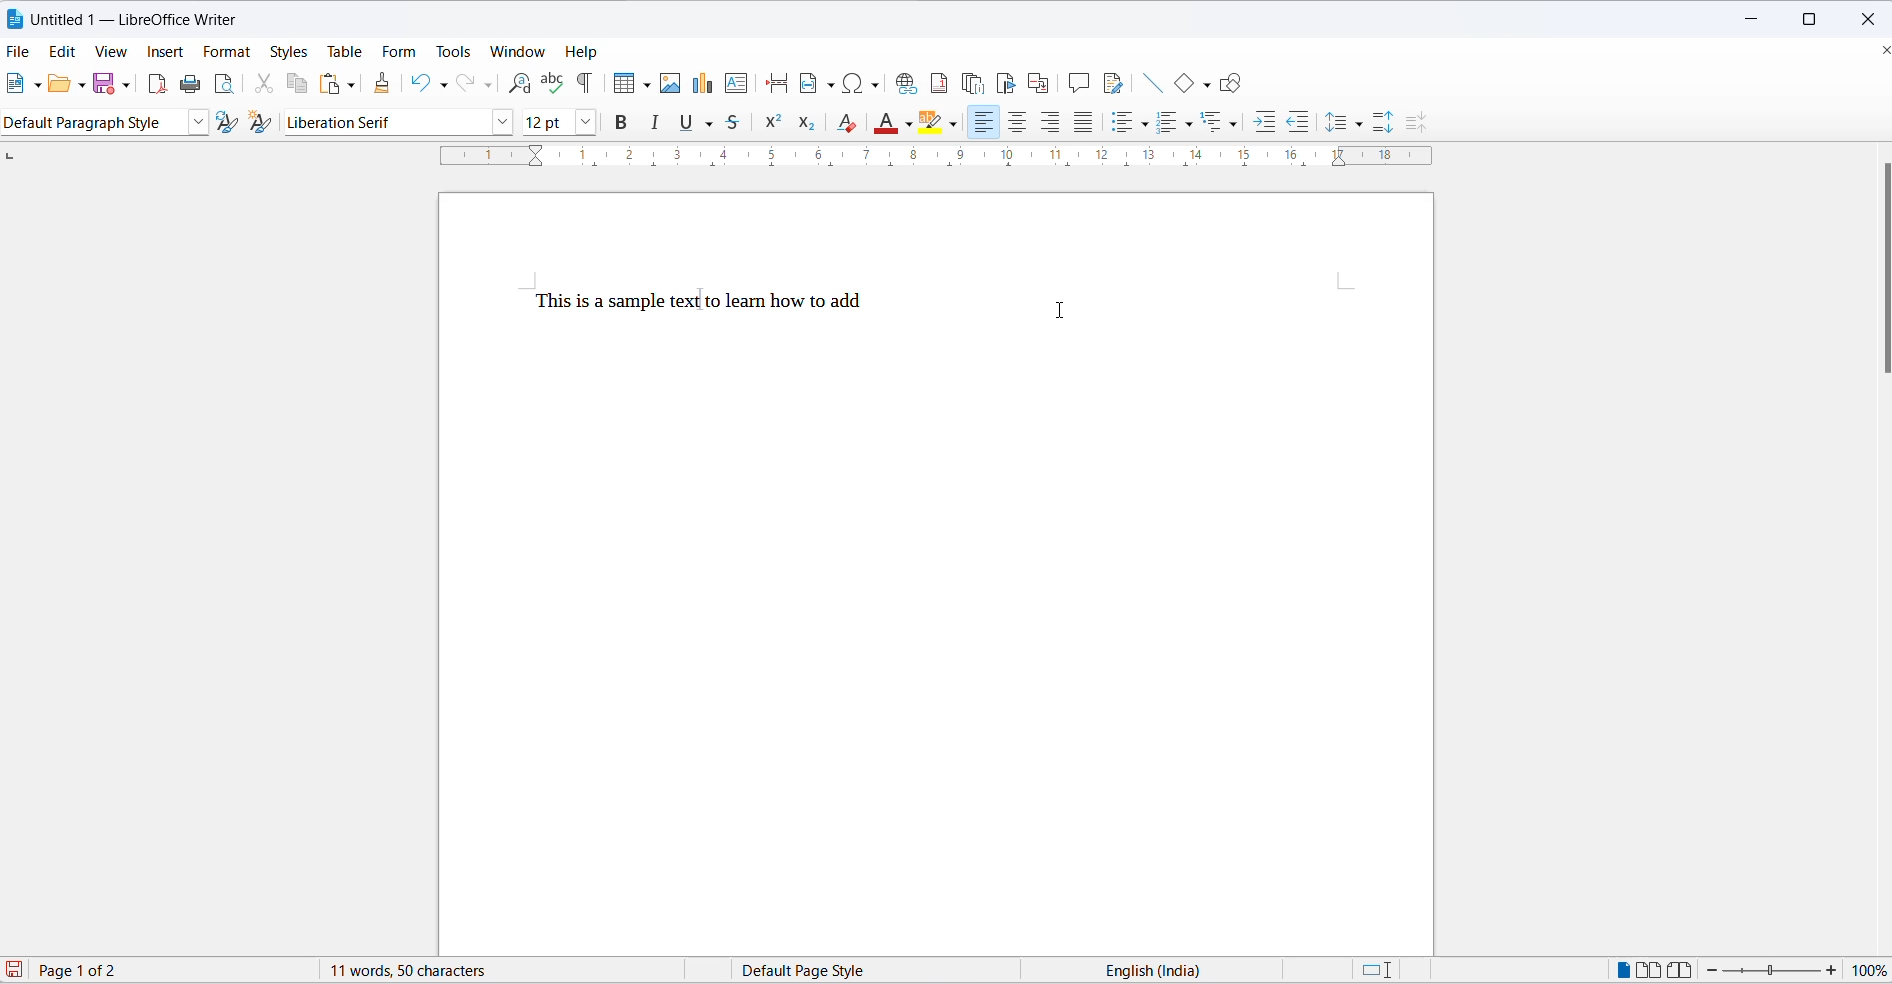 This screenshot has height=984, width=1892. What do you see at coordinates (909, 124) in the screenshot?
I see `font color options` at bounding box center [909, 124].